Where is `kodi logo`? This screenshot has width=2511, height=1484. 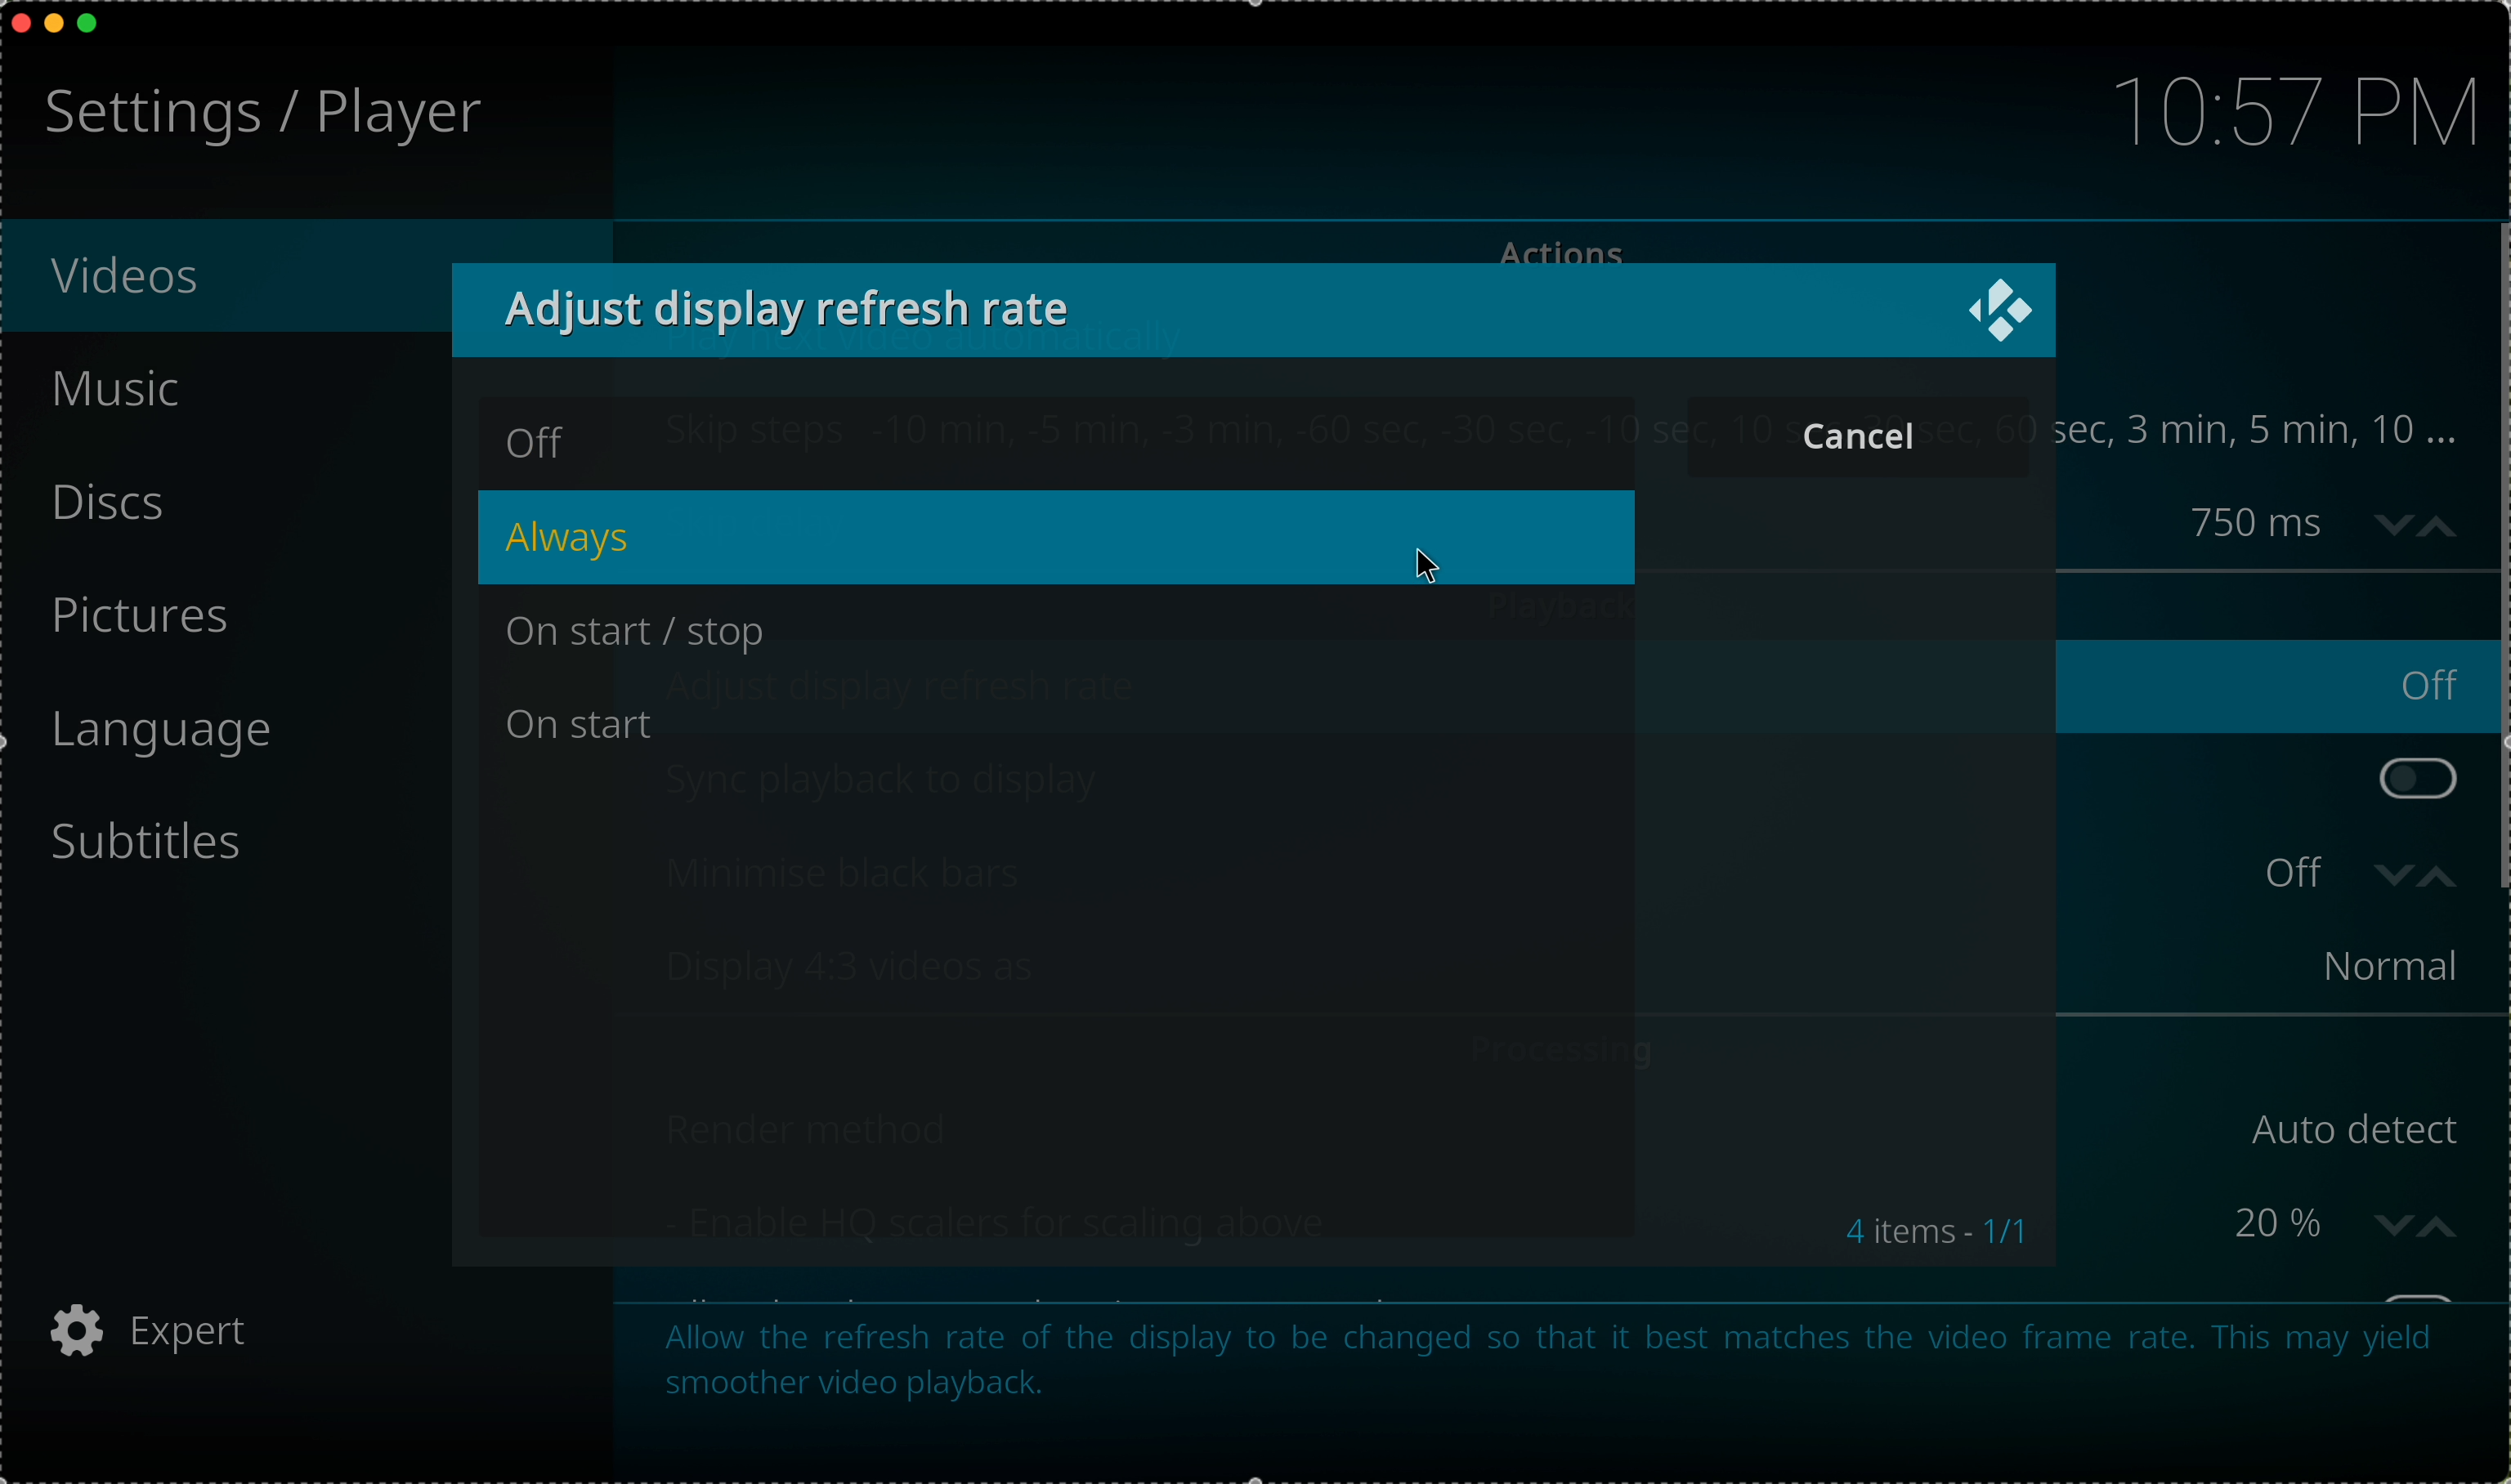 kodi logo is located at coordinates (2002, 306).